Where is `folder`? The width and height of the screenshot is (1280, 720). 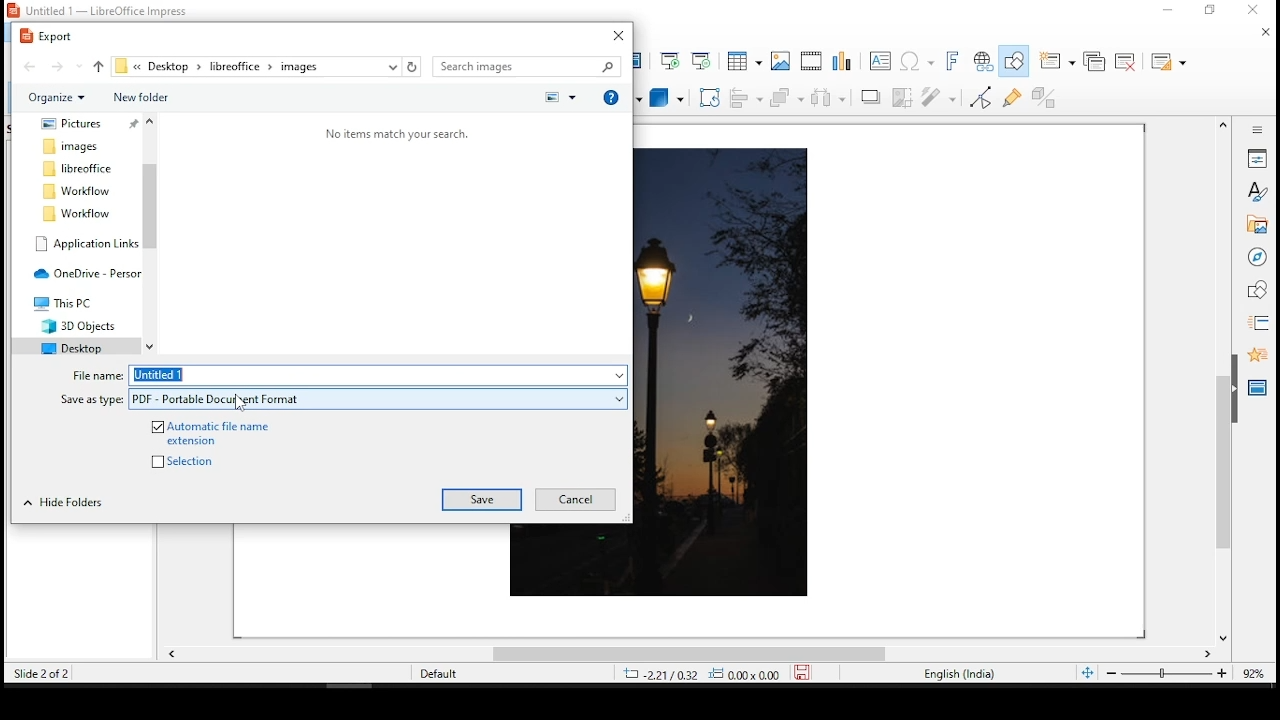 folder is located at coordinates (78, 324).